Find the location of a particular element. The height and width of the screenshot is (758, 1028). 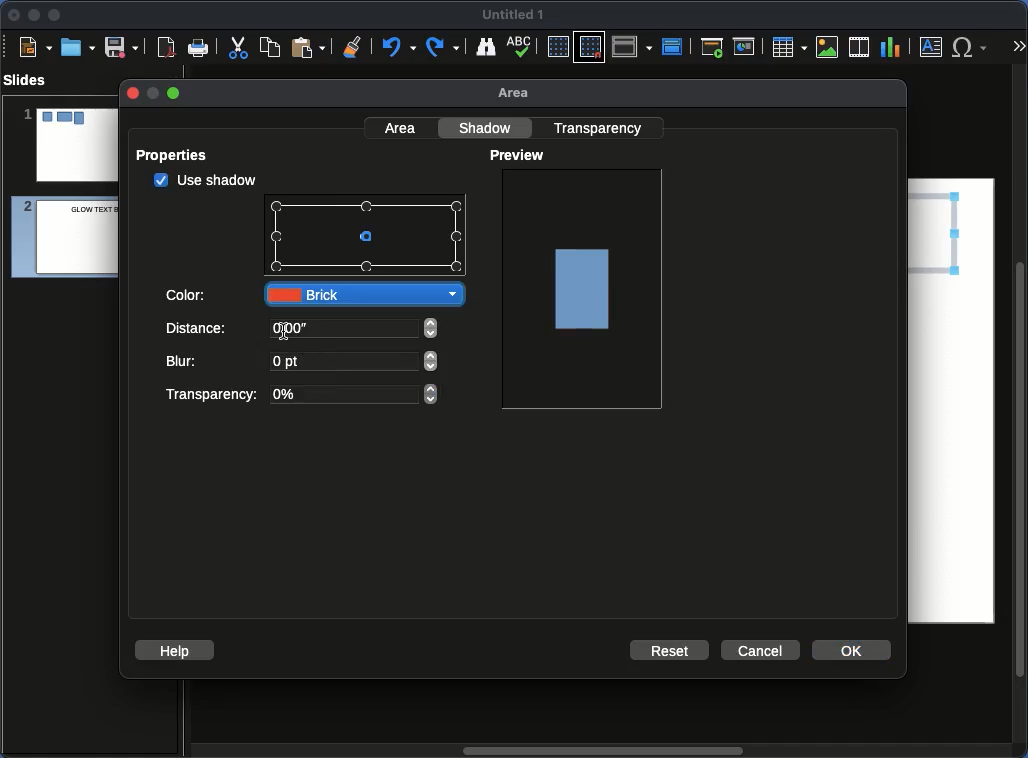

Redo is located at coordinates (444, 47).